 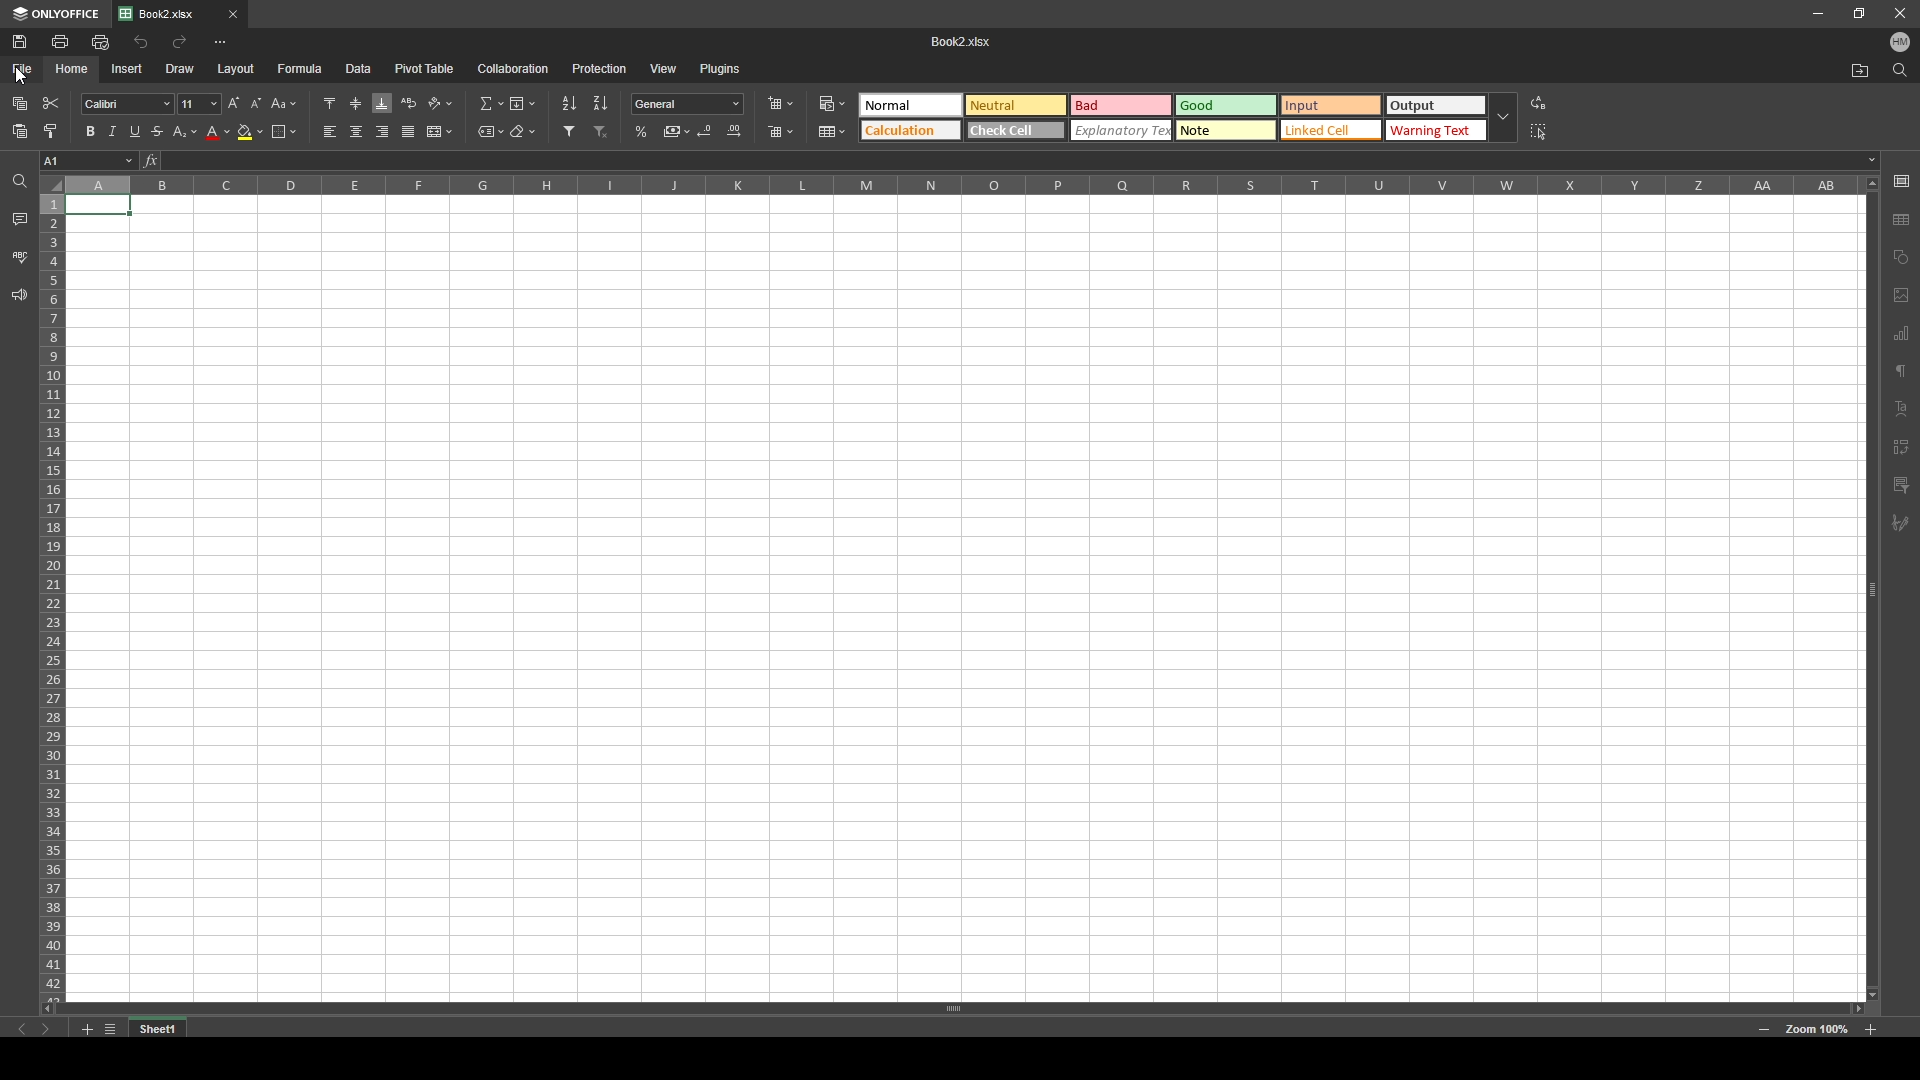 I want to click on strikethrough, so click(x=157, y=131).